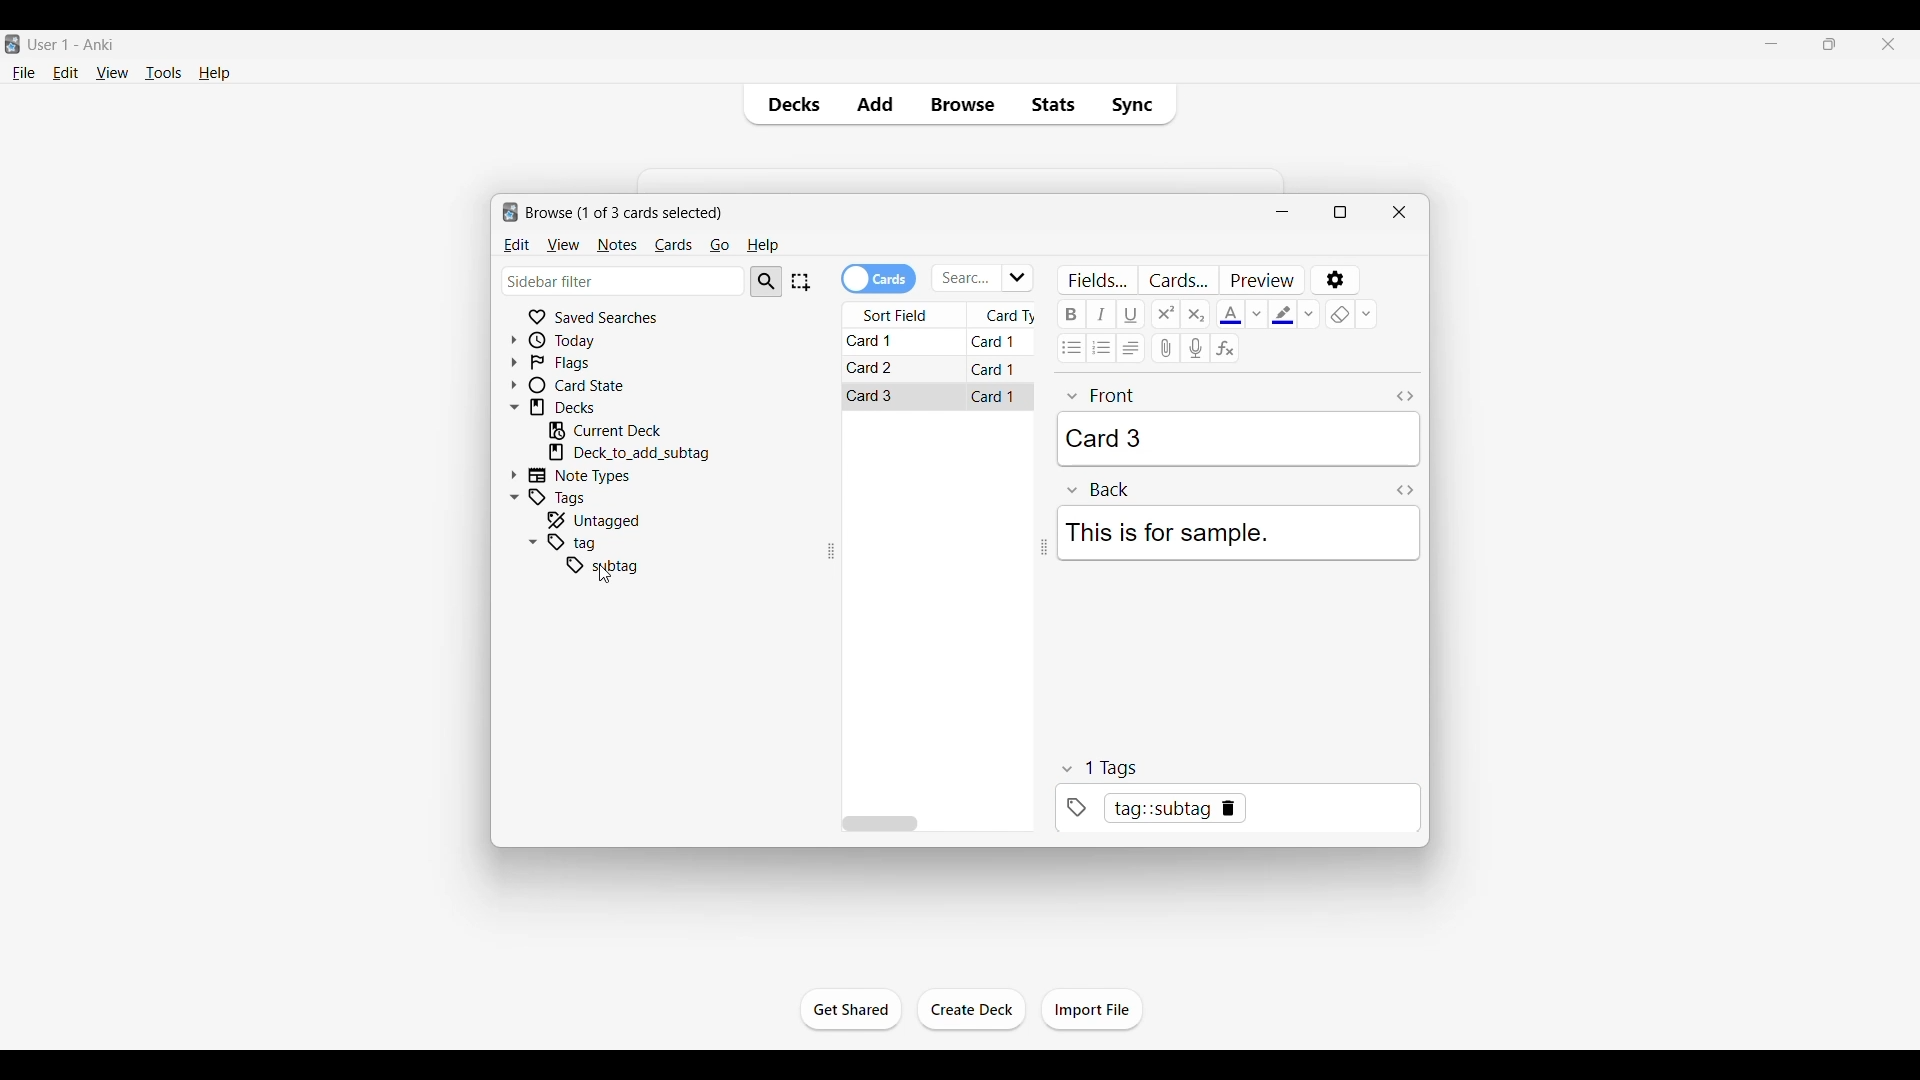 This screenshot has height=1080, width=1920. Describe the element at coordinates (1006, 313) in the screenshot. I see `Card type column` at that location.